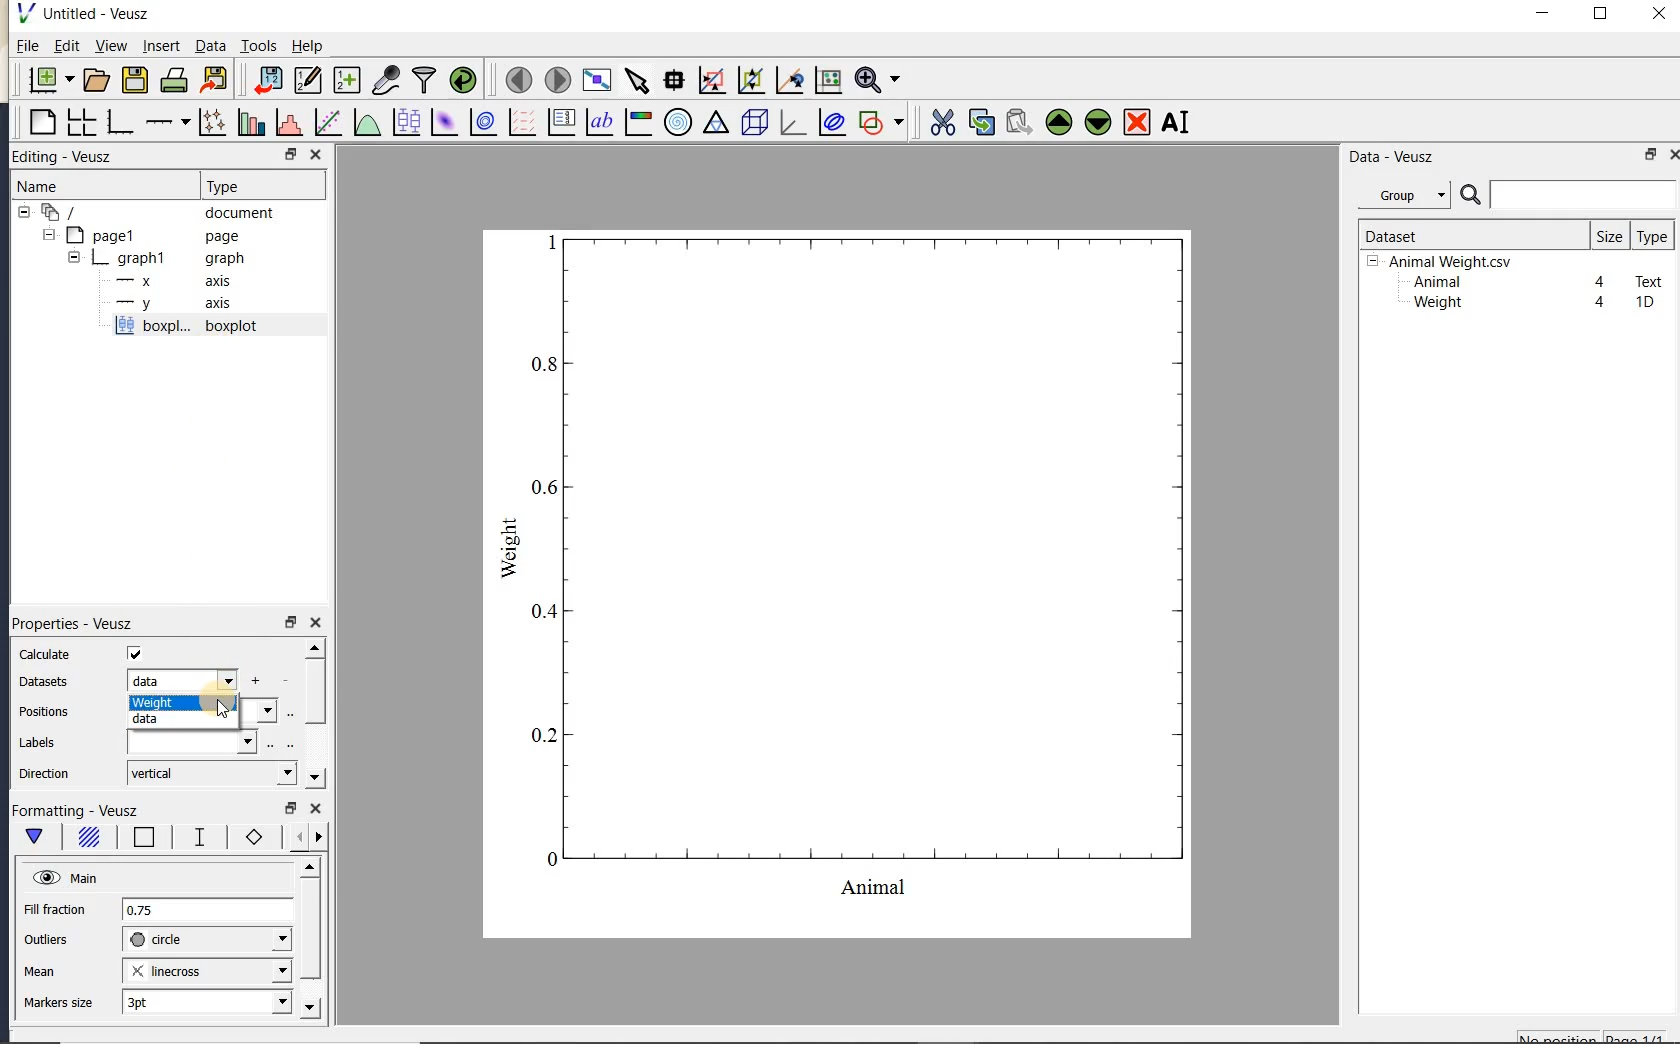  What do you see at coordinates (347, 78) in the screenshot?
I see `create new datasets` at bounding box center [347, 78].